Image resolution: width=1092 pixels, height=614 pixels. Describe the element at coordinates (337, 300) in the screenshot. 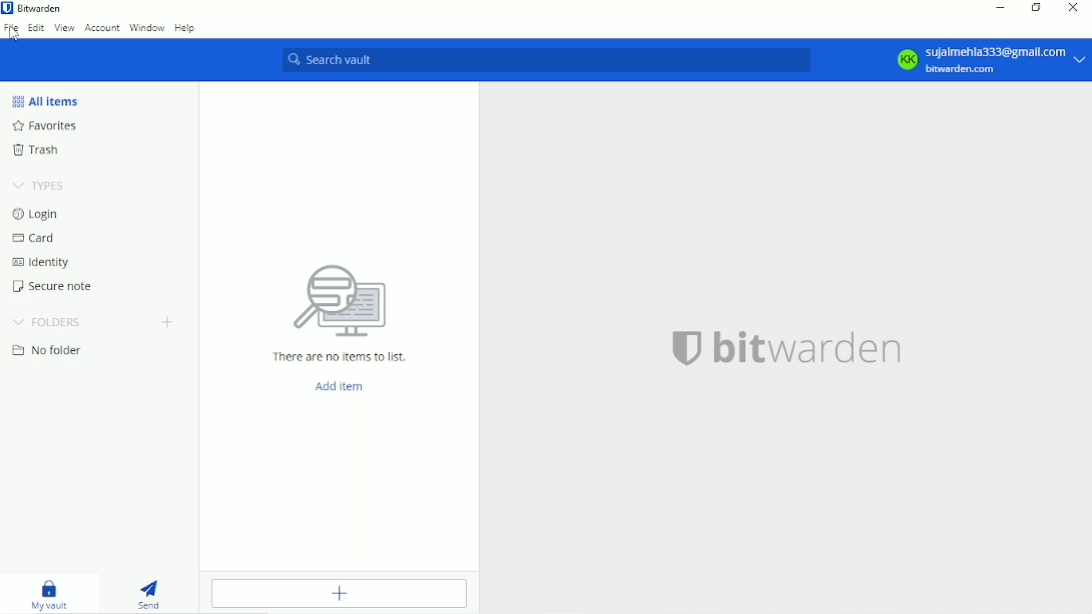

I see `icon` at that location.